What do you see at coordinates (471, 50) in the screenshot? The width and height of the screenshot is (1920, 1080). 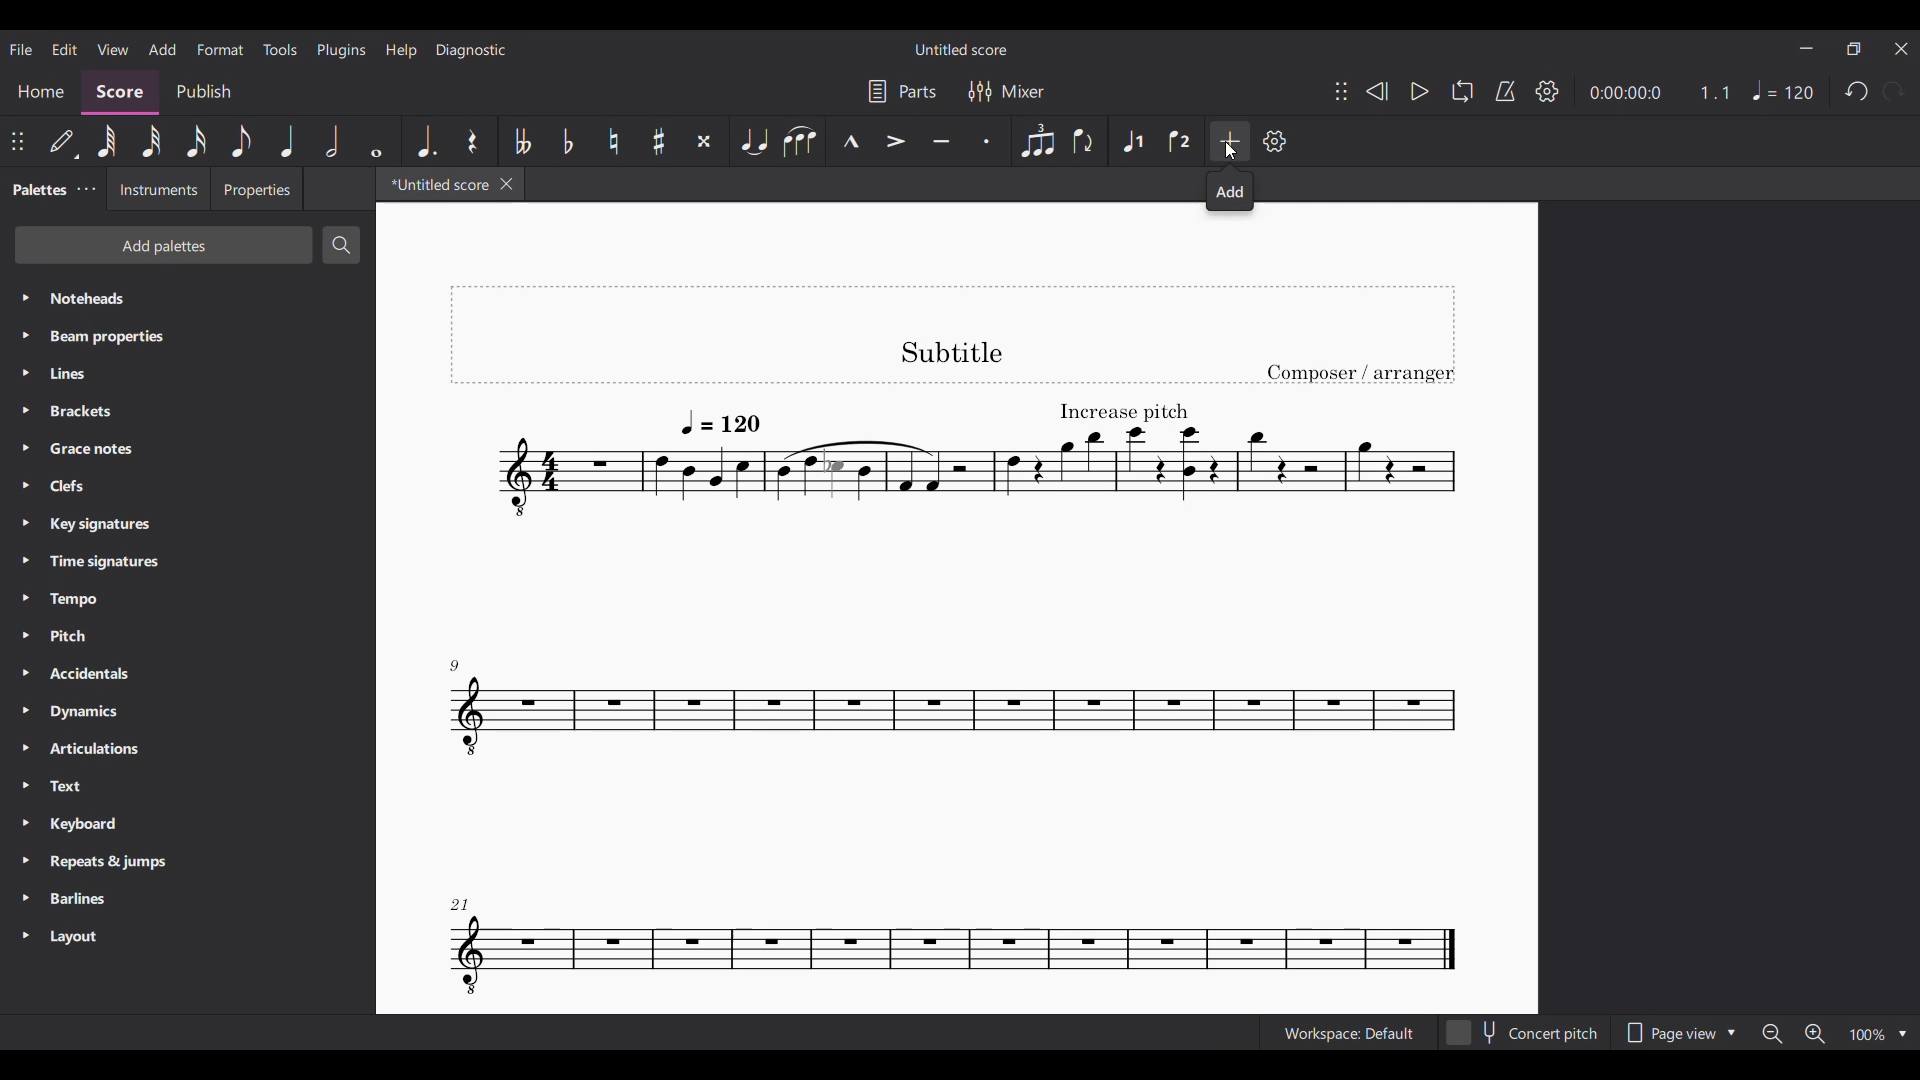 I see `Diagnostic menu` at bounding box center [471, 50].